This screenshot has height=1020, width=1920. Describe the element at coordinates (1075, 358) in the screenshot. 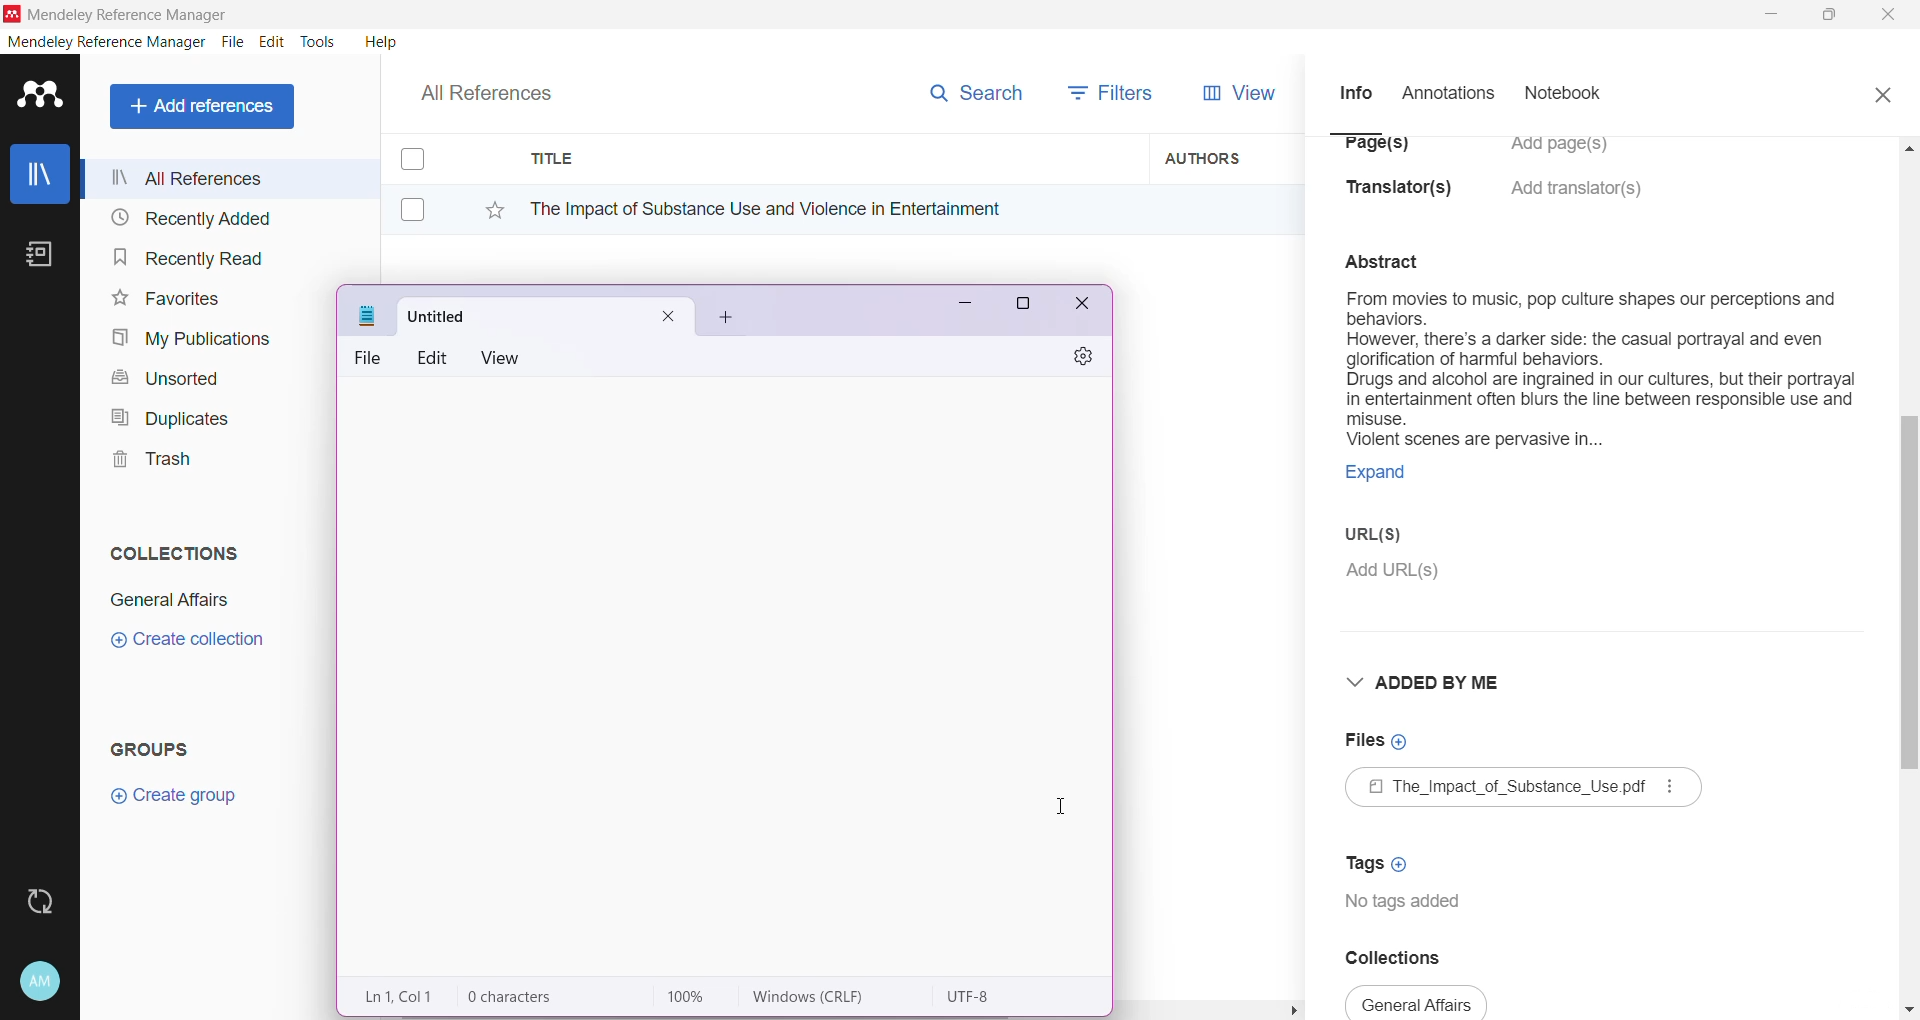

I see `Settings` at that location.